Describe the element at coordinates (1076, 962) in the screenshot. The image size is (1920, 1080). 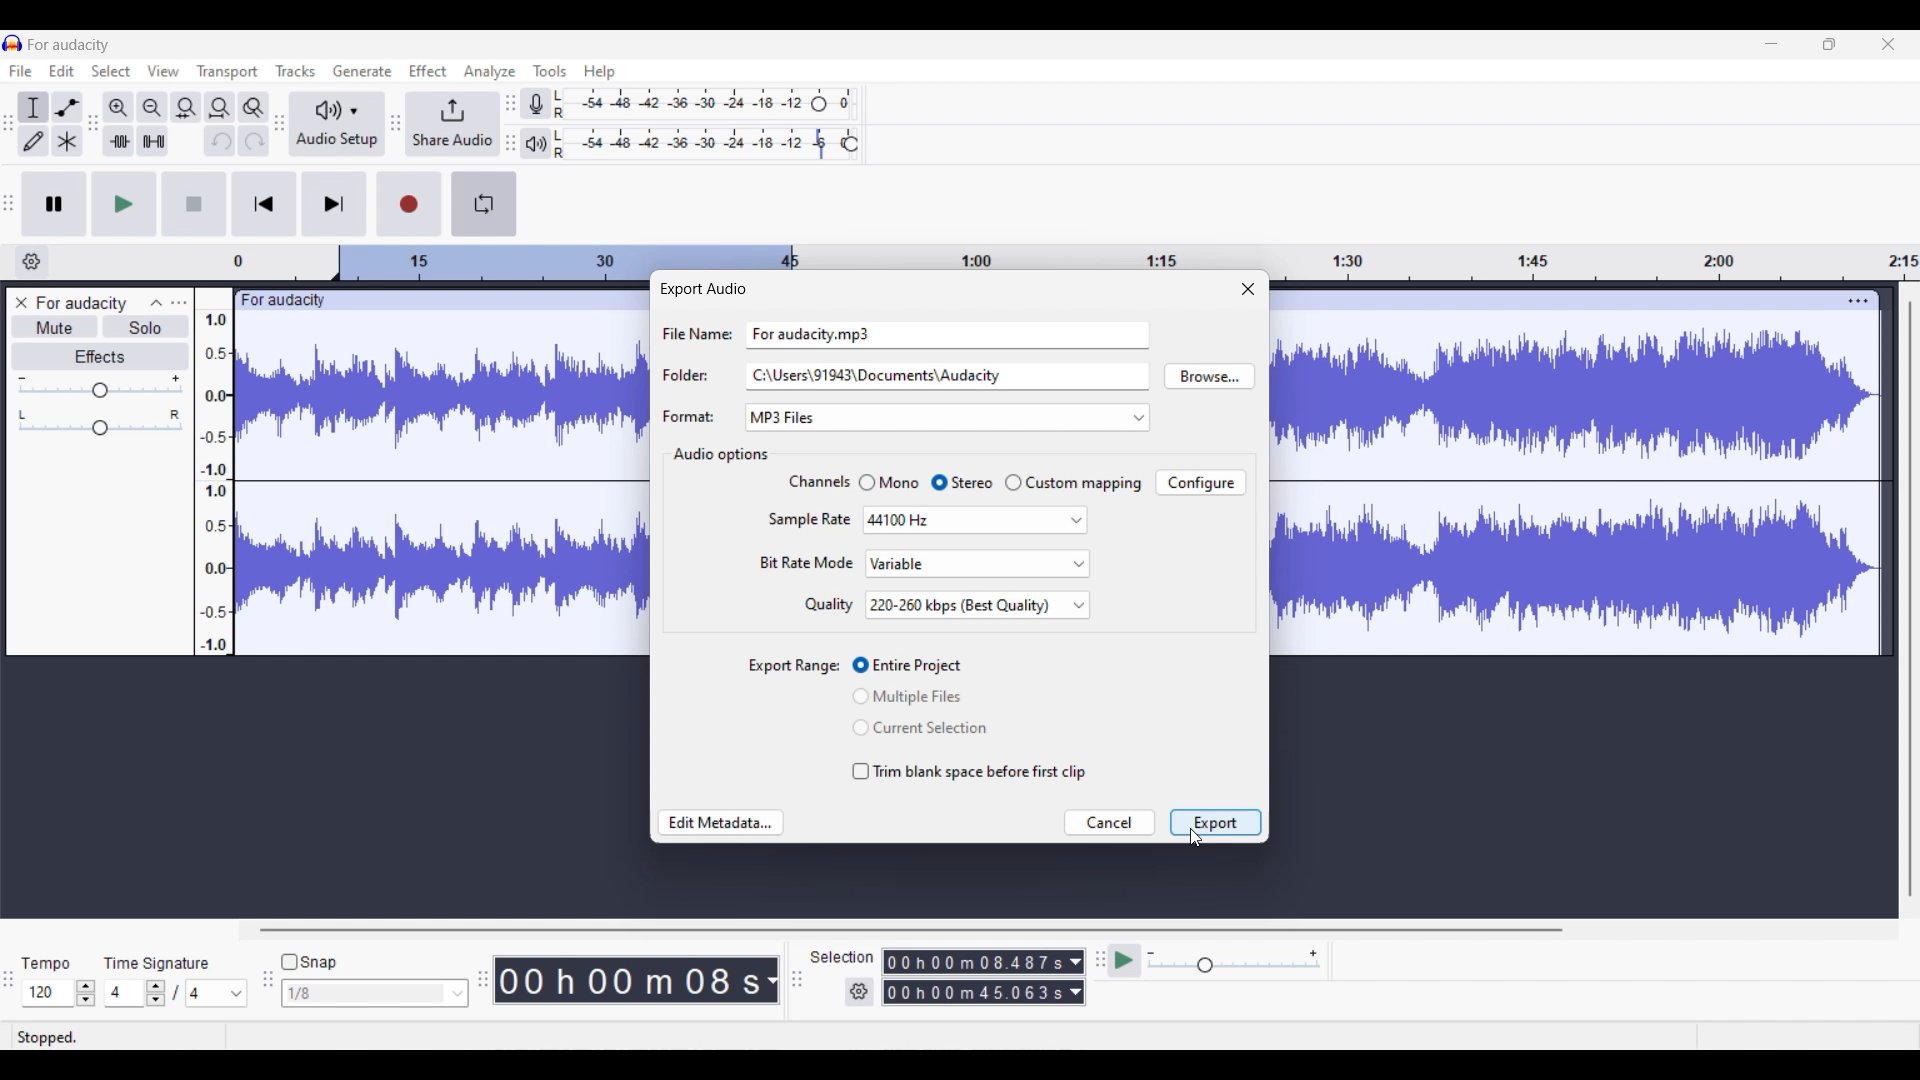
I see `Duration measurement` at that location.